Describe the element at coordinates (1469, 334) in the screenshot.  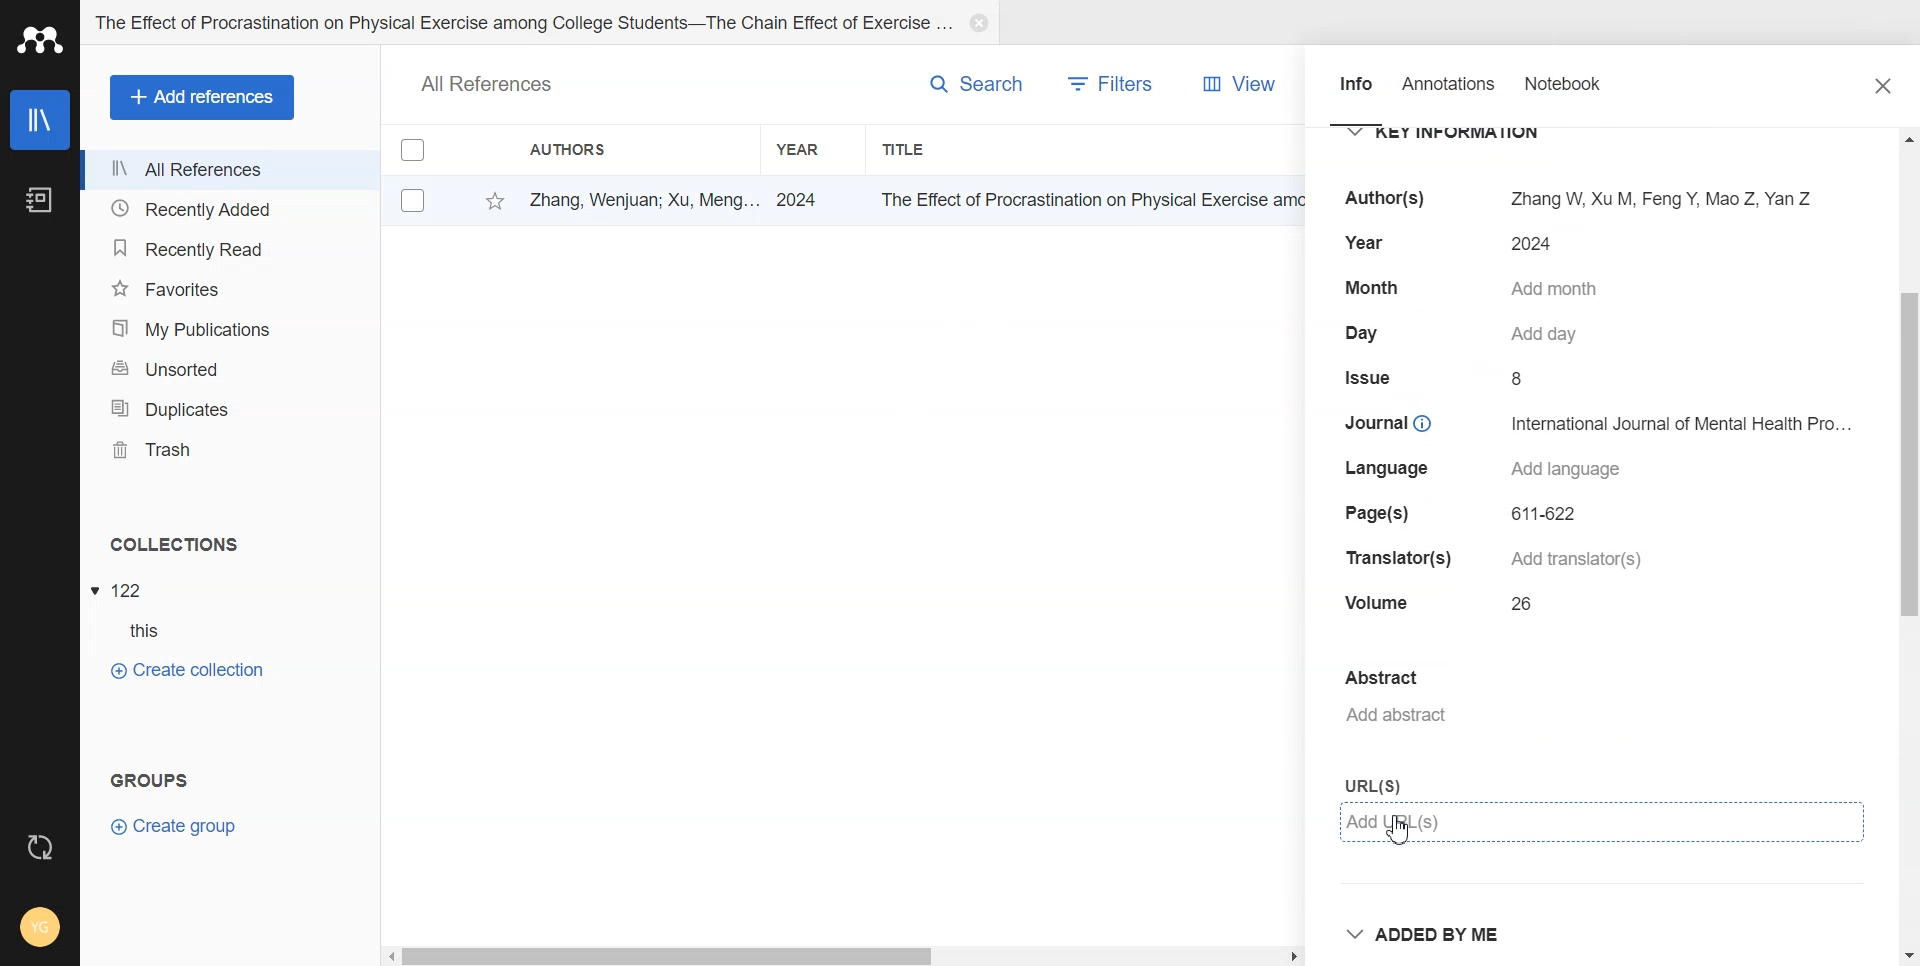
I see `Day Add day` at that location.